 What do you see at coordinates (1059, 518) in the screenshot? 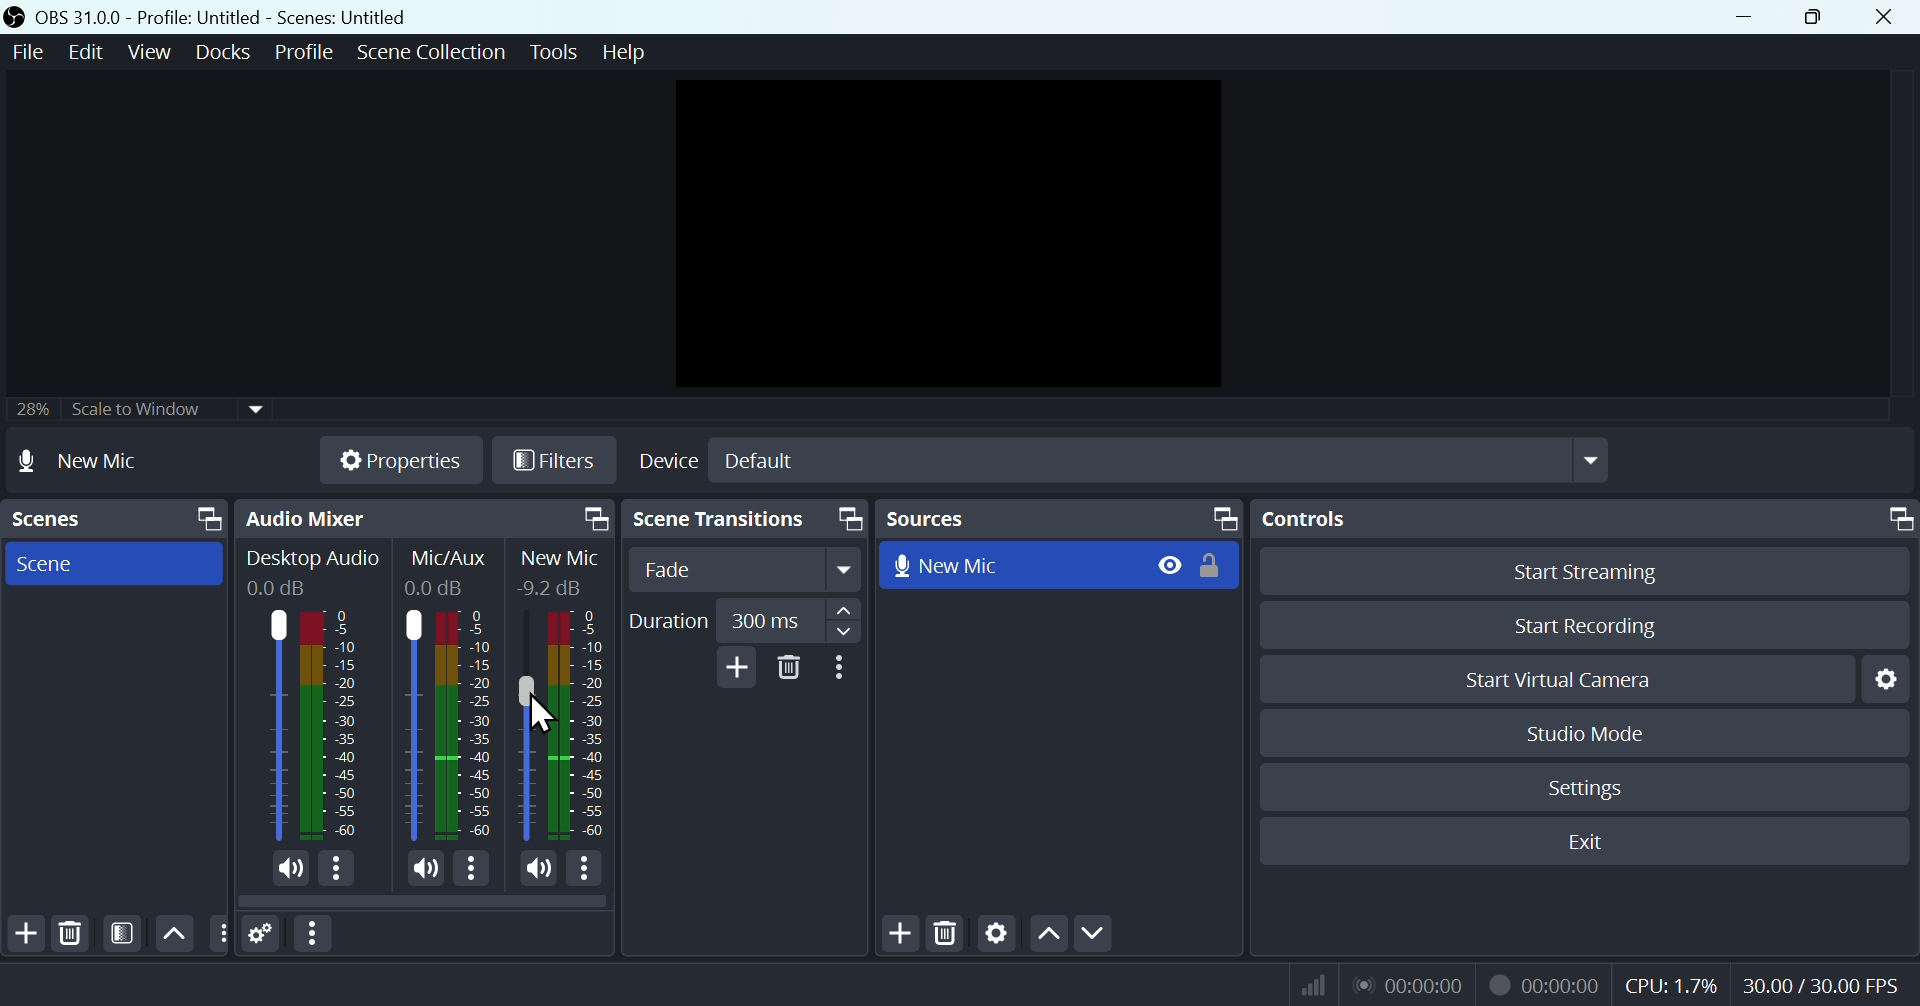
I see `Sources` at bounding box center [1059, 518].